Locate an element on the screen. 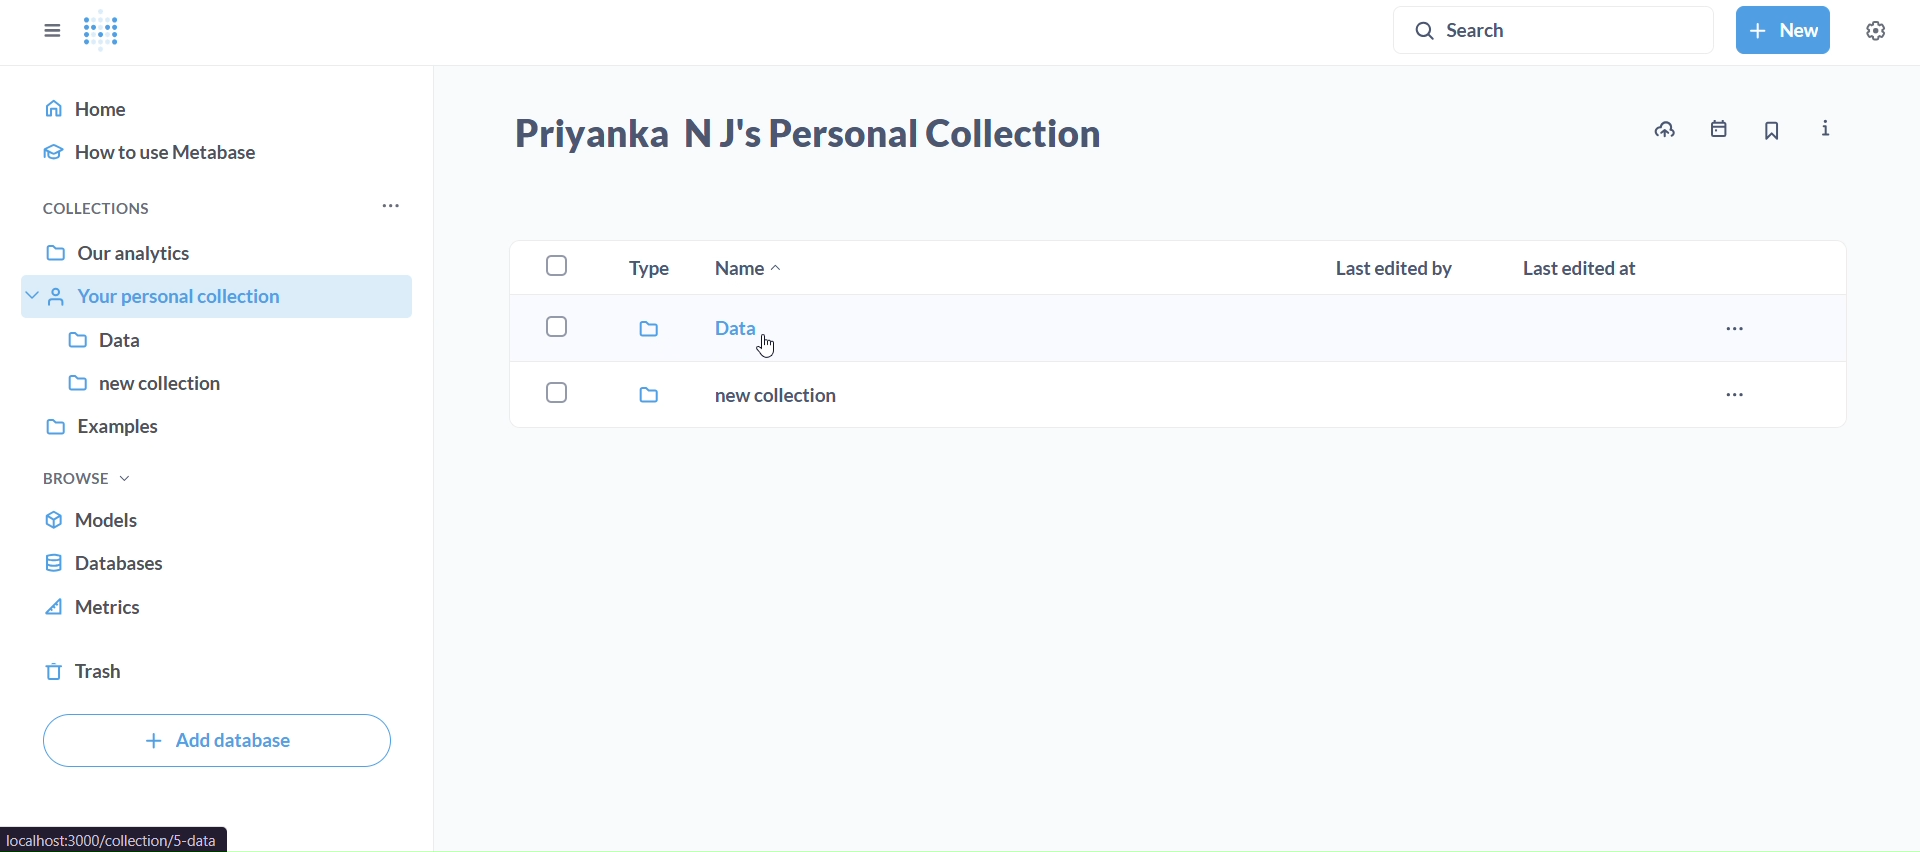 This screenshot has width=1920, height=852. more info is located at coordinates (1825, 128).